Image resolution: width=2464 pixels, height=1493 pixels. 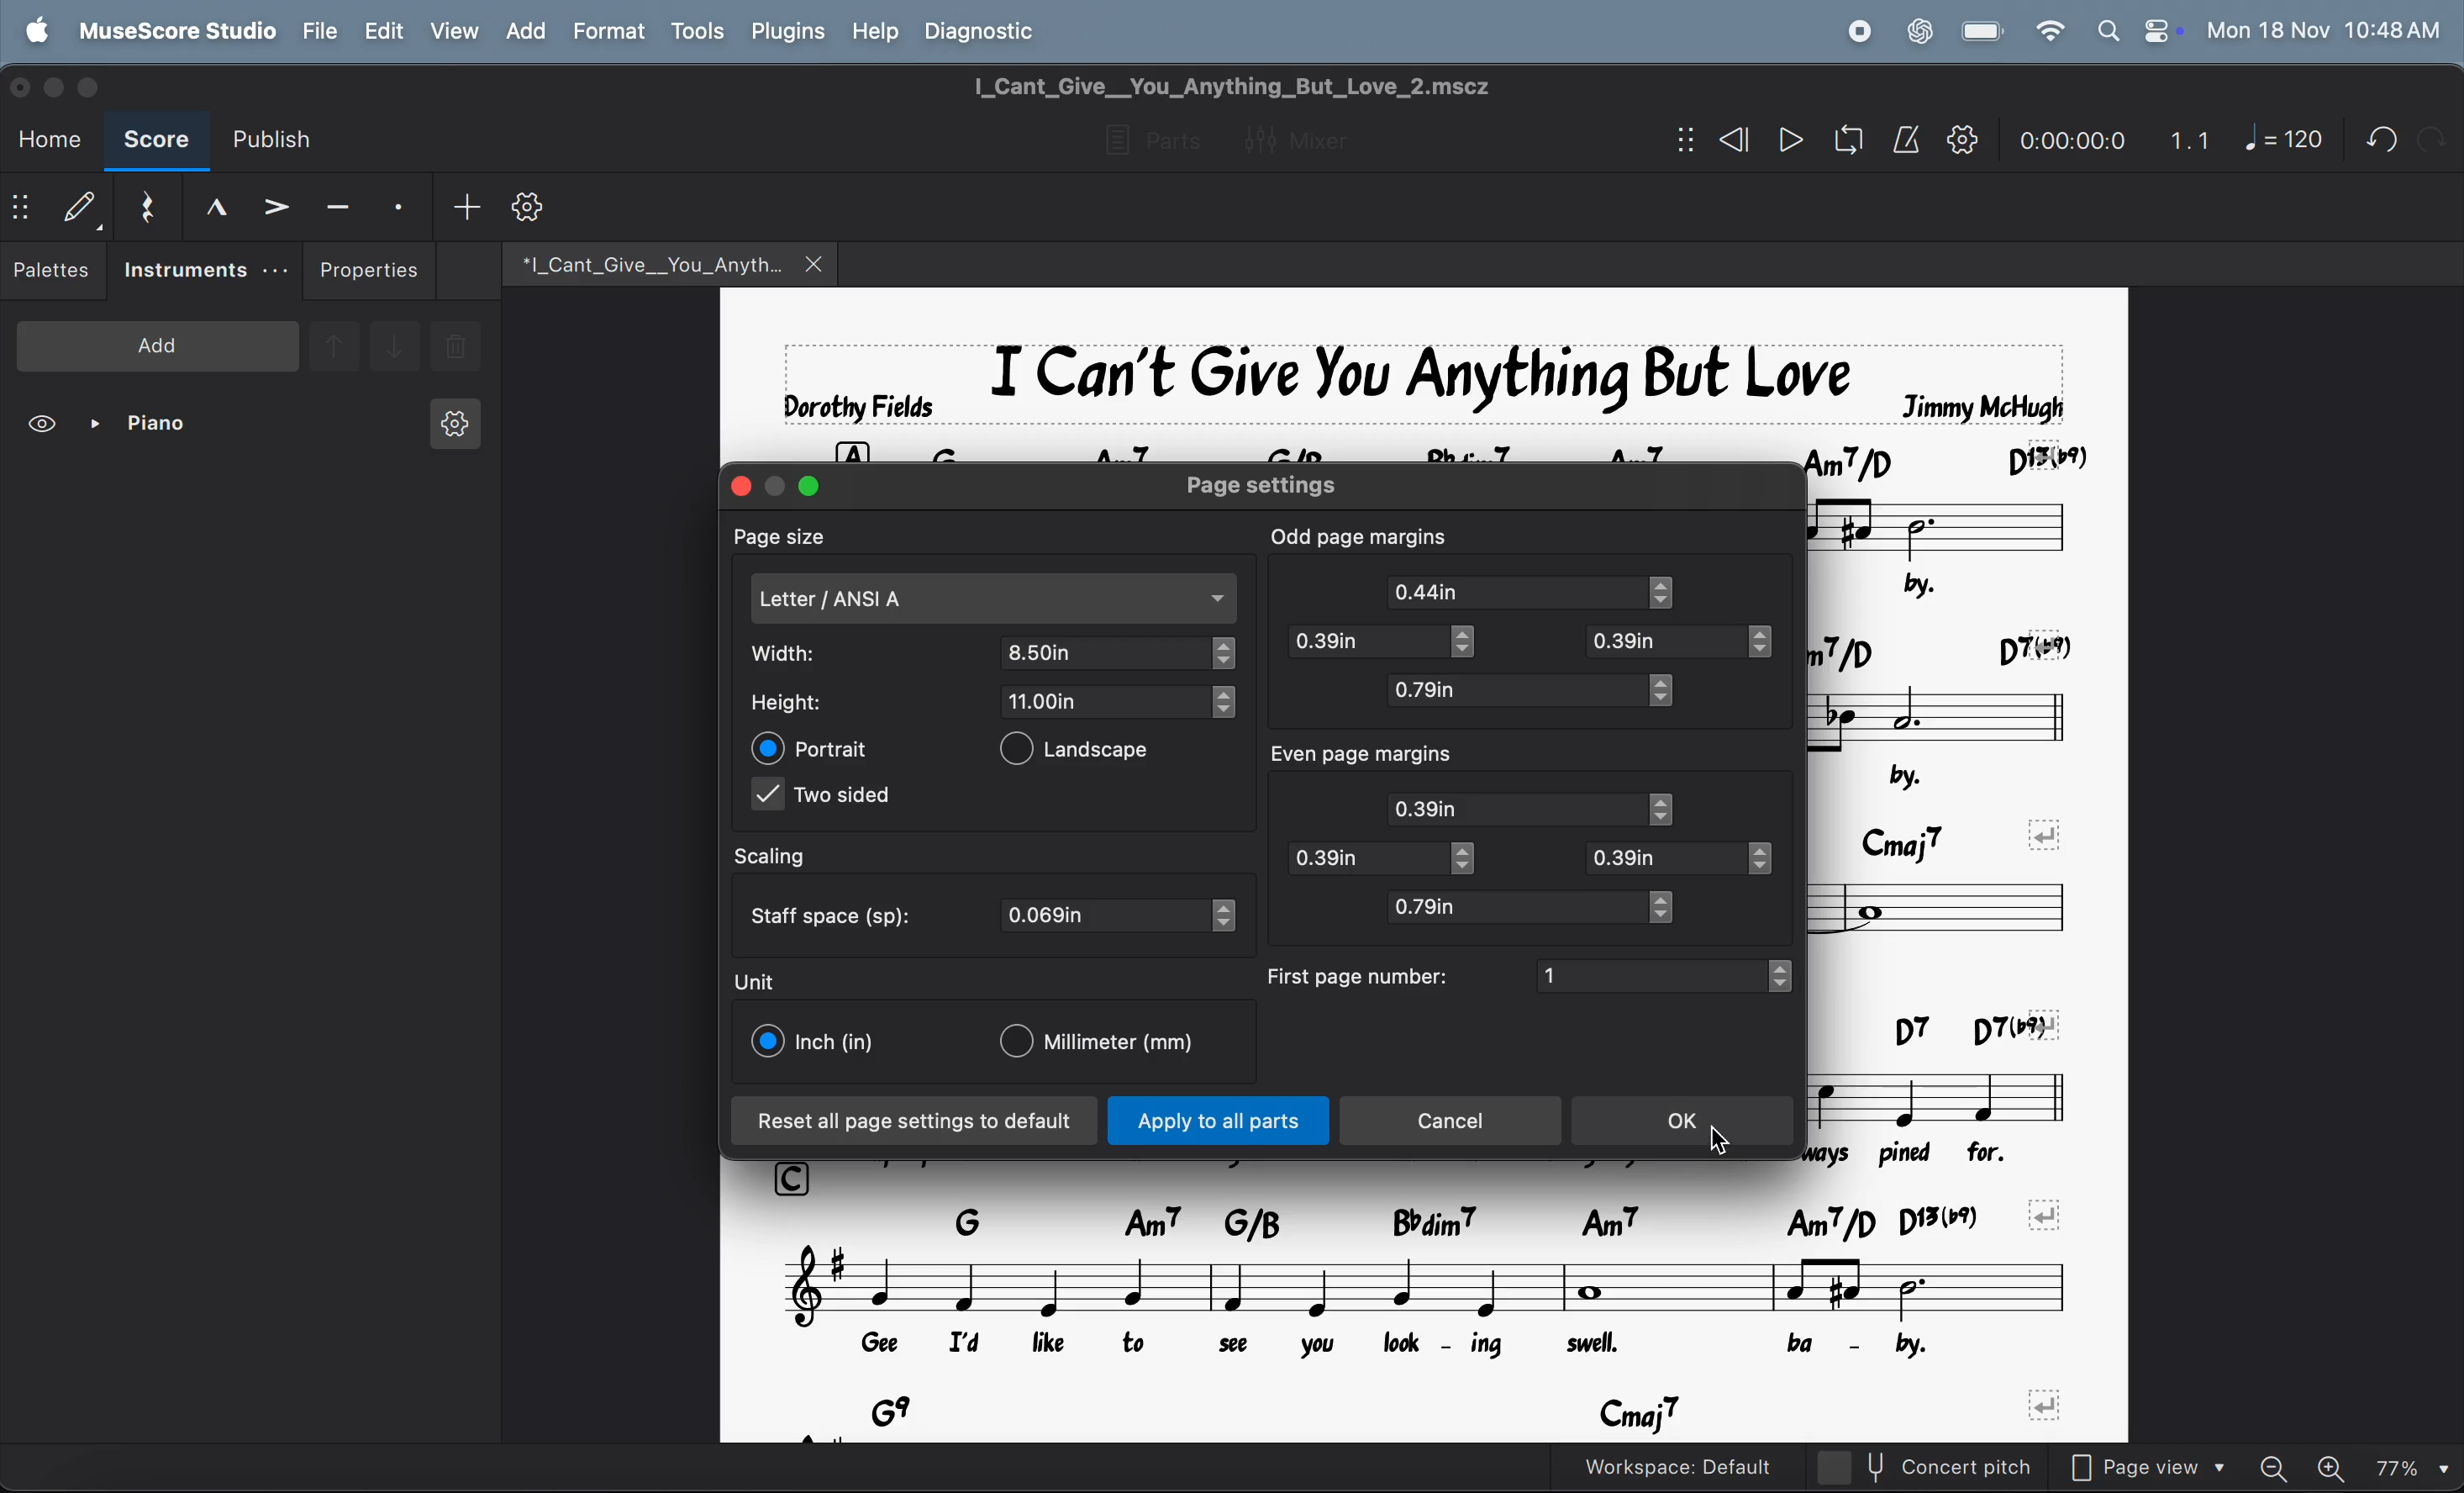 I want to click on rows, so click(x=797, y=1175).